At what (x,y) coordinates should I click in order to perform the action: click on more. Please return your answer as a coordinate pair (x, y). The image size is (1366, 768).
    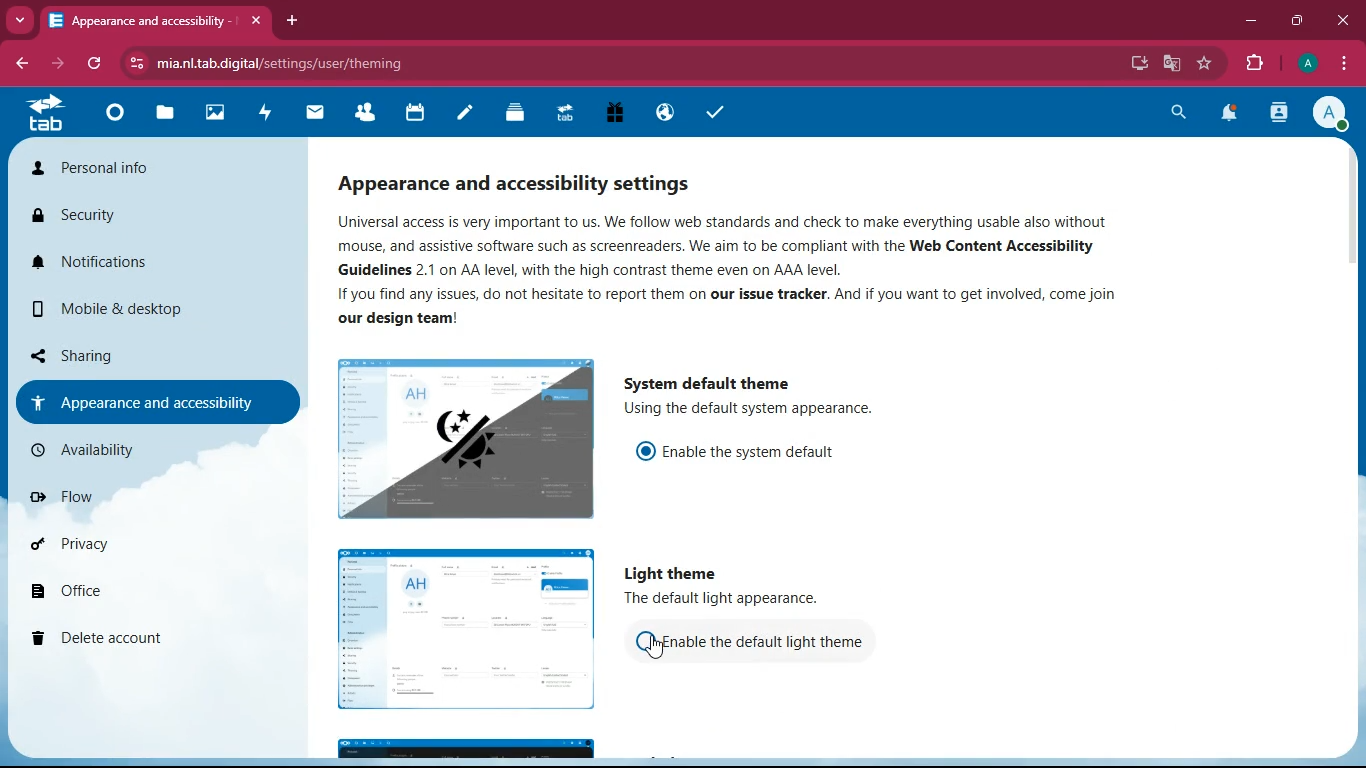
    Looking at the image, I should click on (21, 20).